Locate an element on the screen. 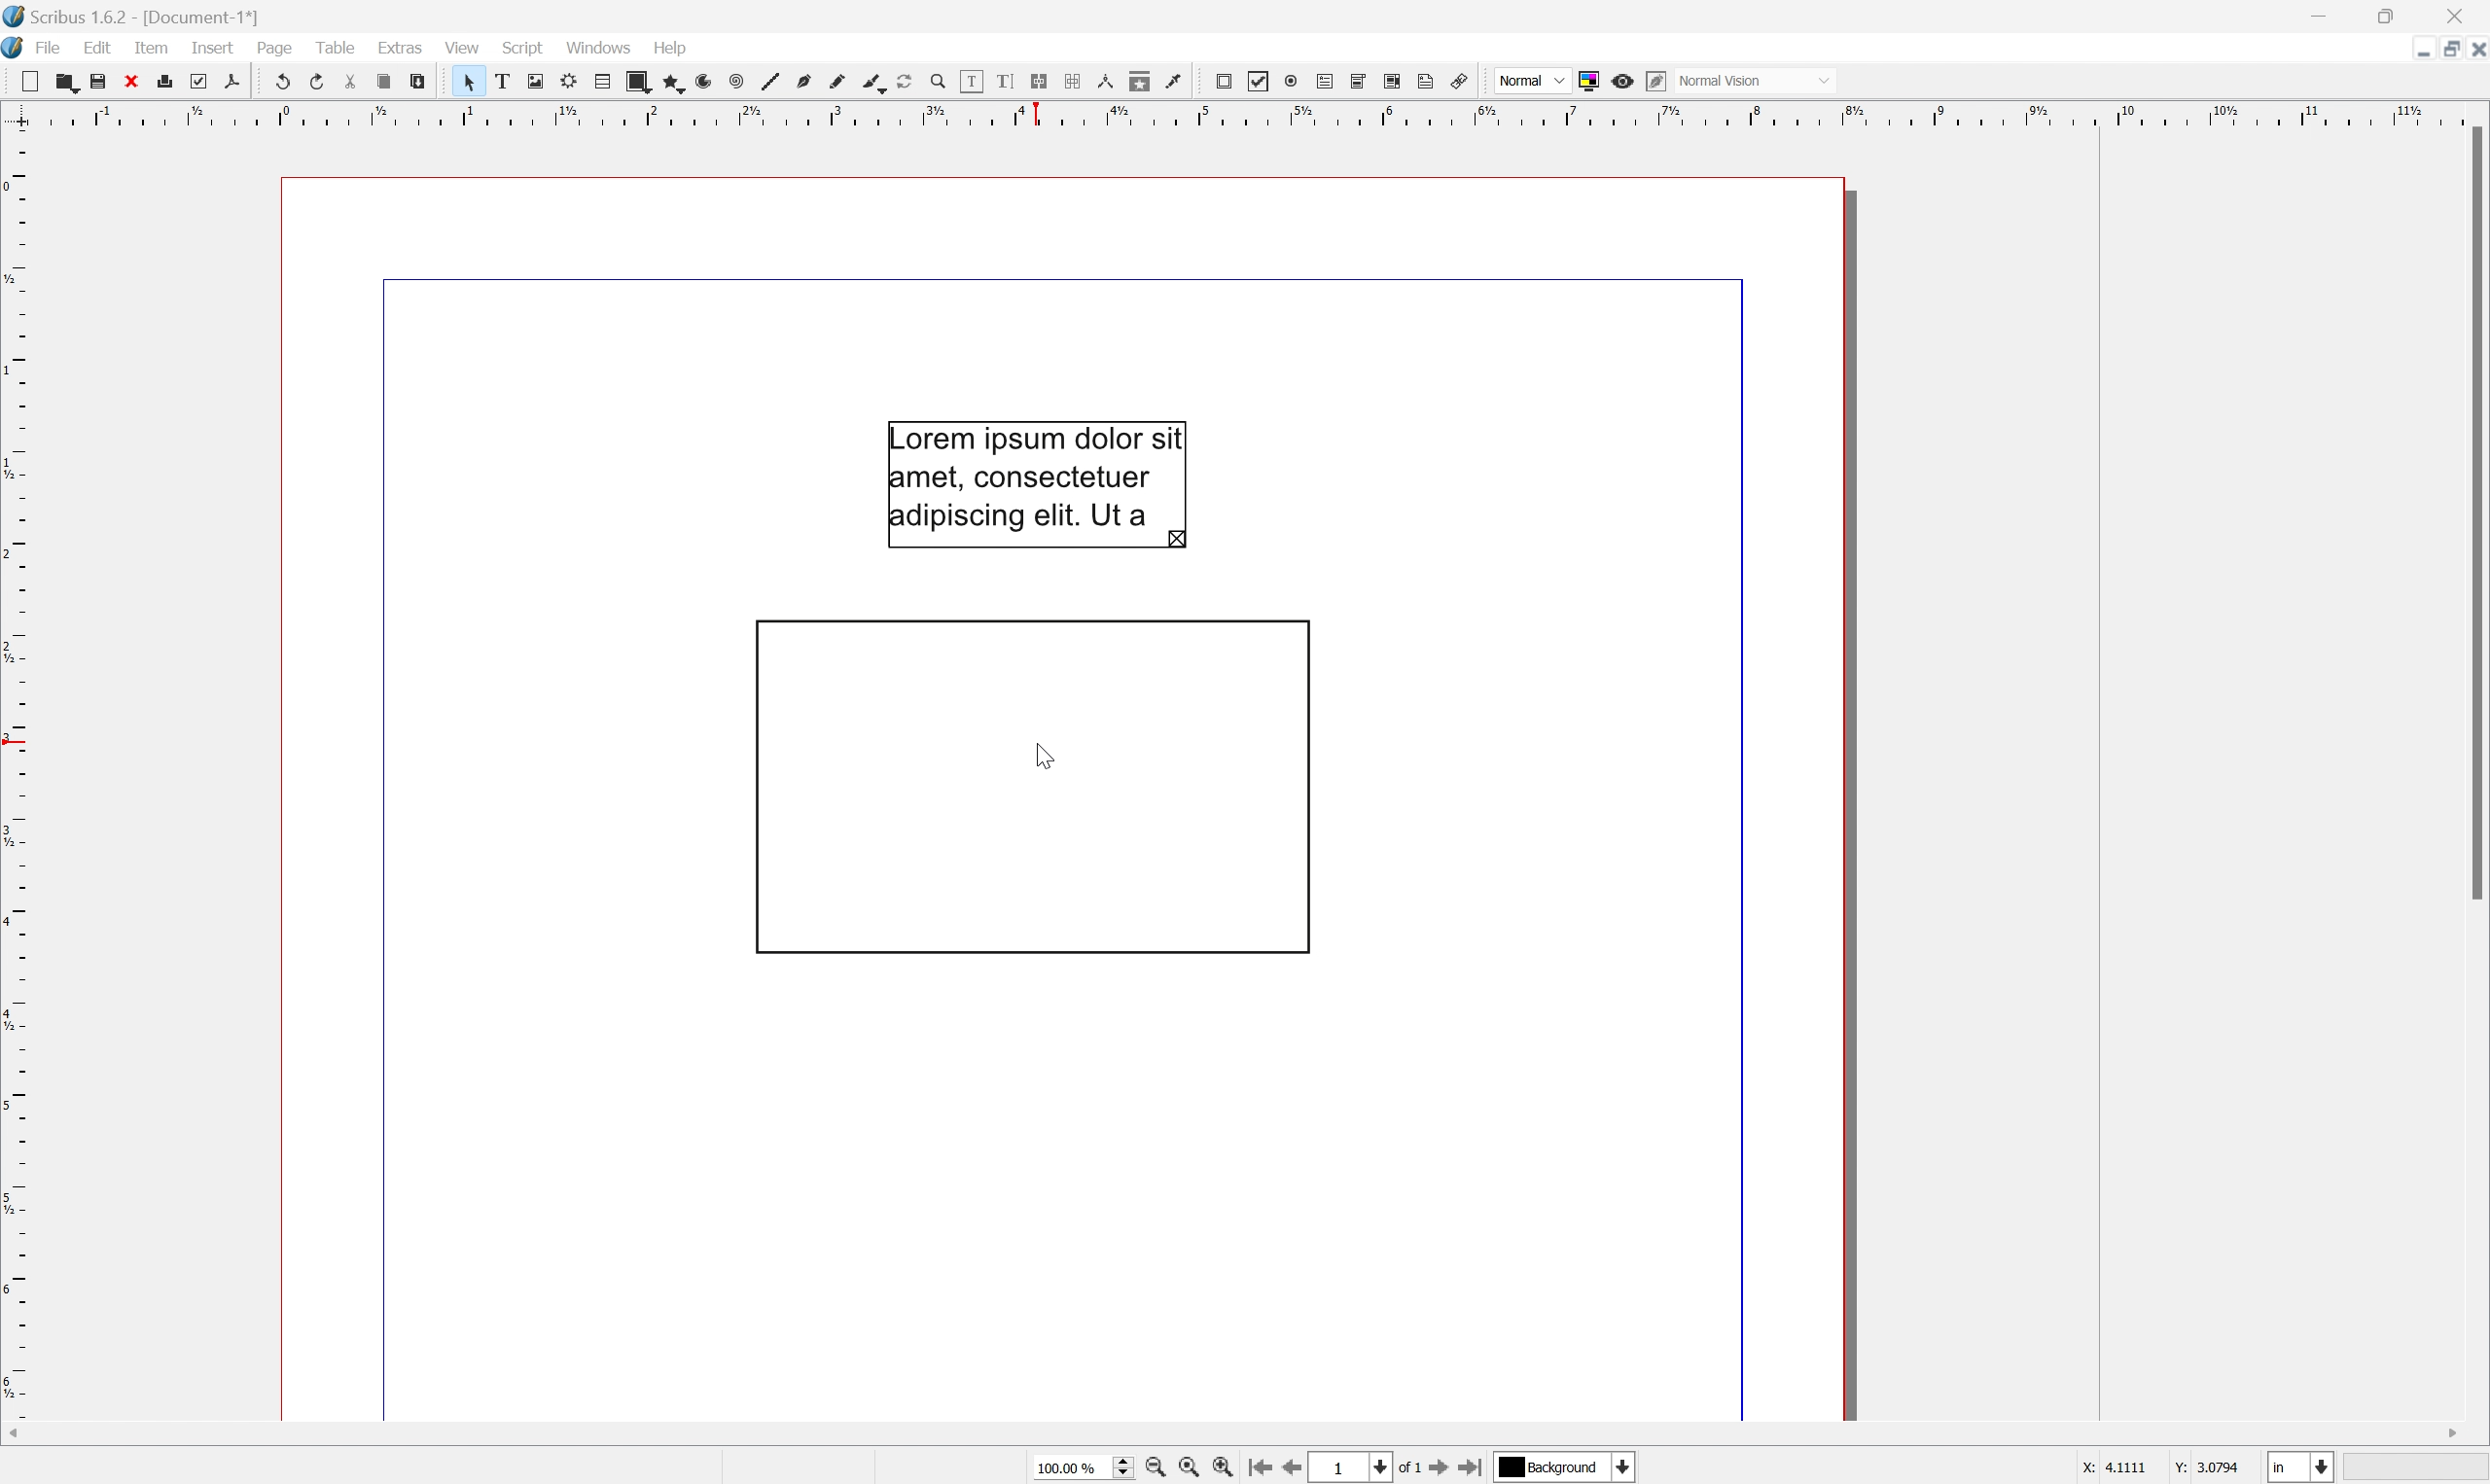  Normal is located at coordinates (1530, 77).